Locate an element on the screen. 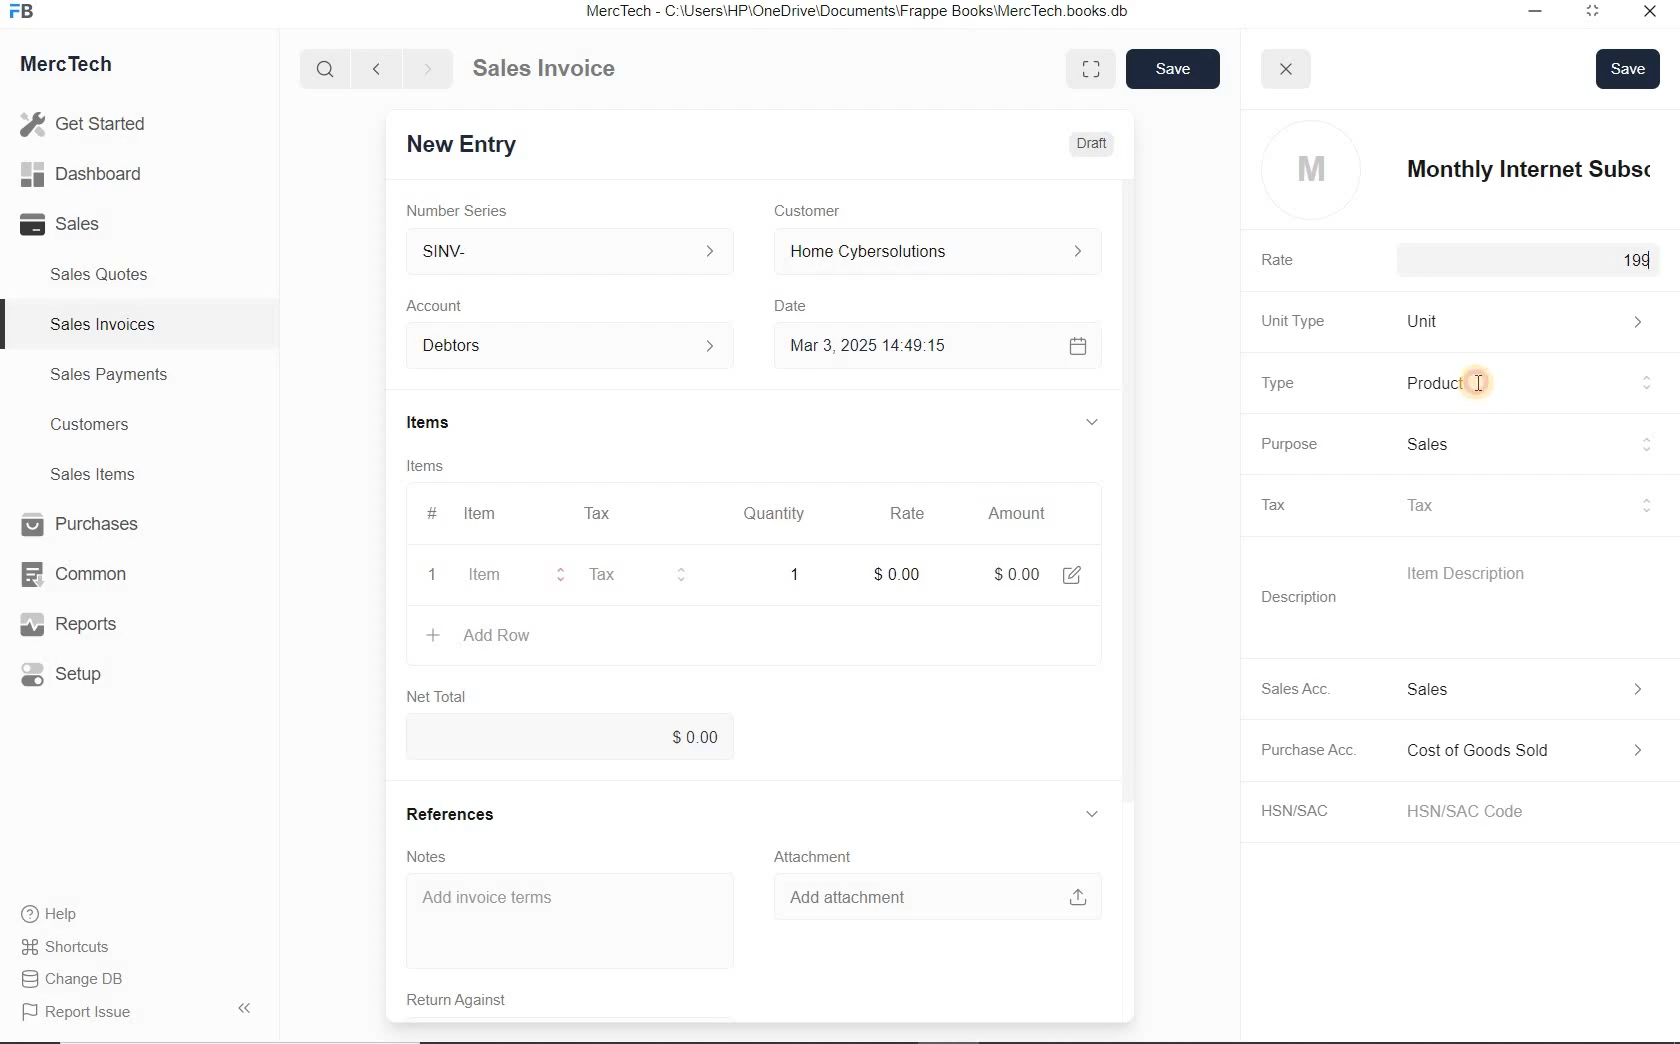 This screenshot has height=1044, width=1680. Return Against is located at coordinates (470, 998).